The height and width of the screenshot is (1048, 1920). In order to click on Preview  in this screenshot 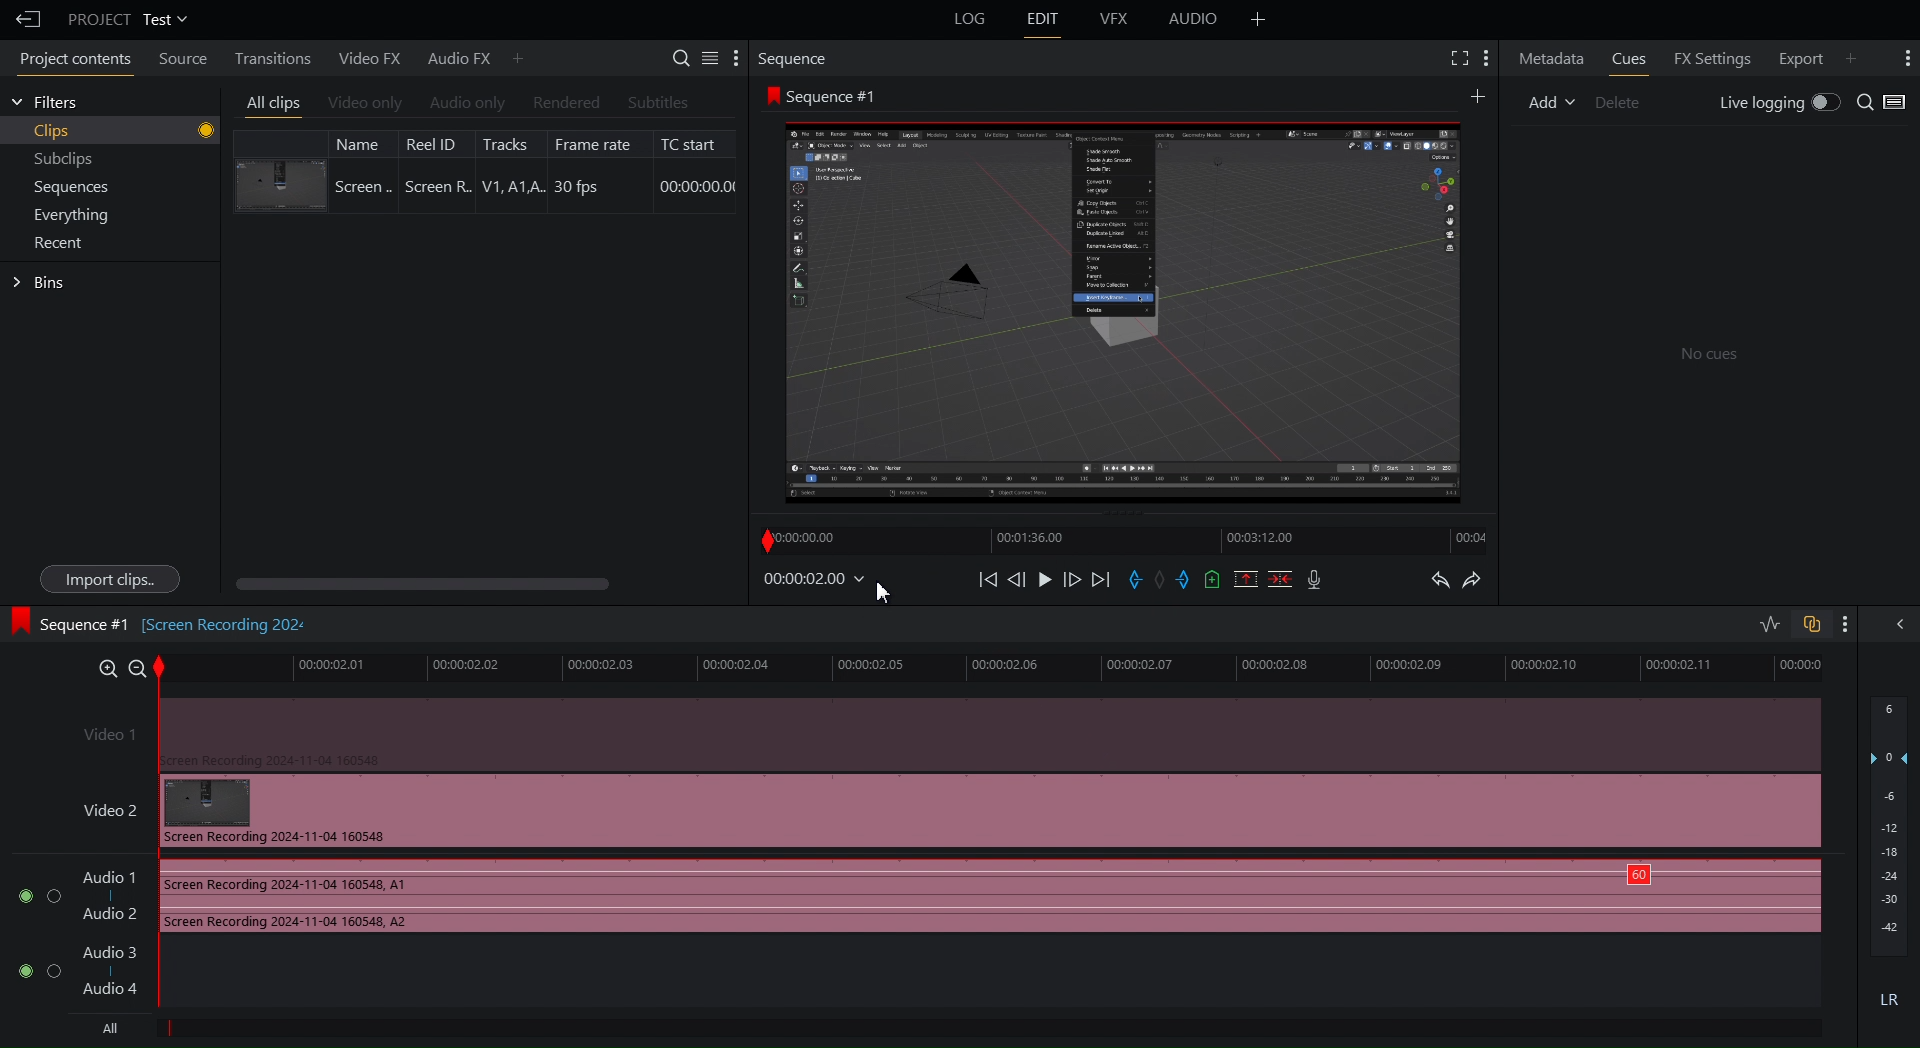, I will do `click(1123, 307)`.